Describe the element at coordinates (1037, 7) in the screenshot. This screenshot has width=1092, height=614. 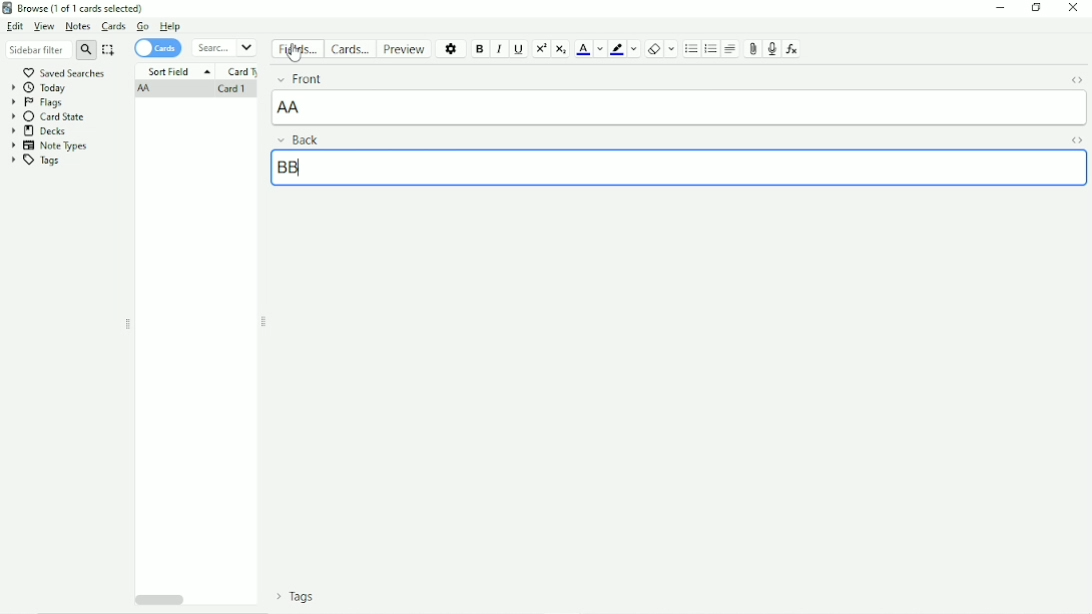
I see `Restore down` at that location.